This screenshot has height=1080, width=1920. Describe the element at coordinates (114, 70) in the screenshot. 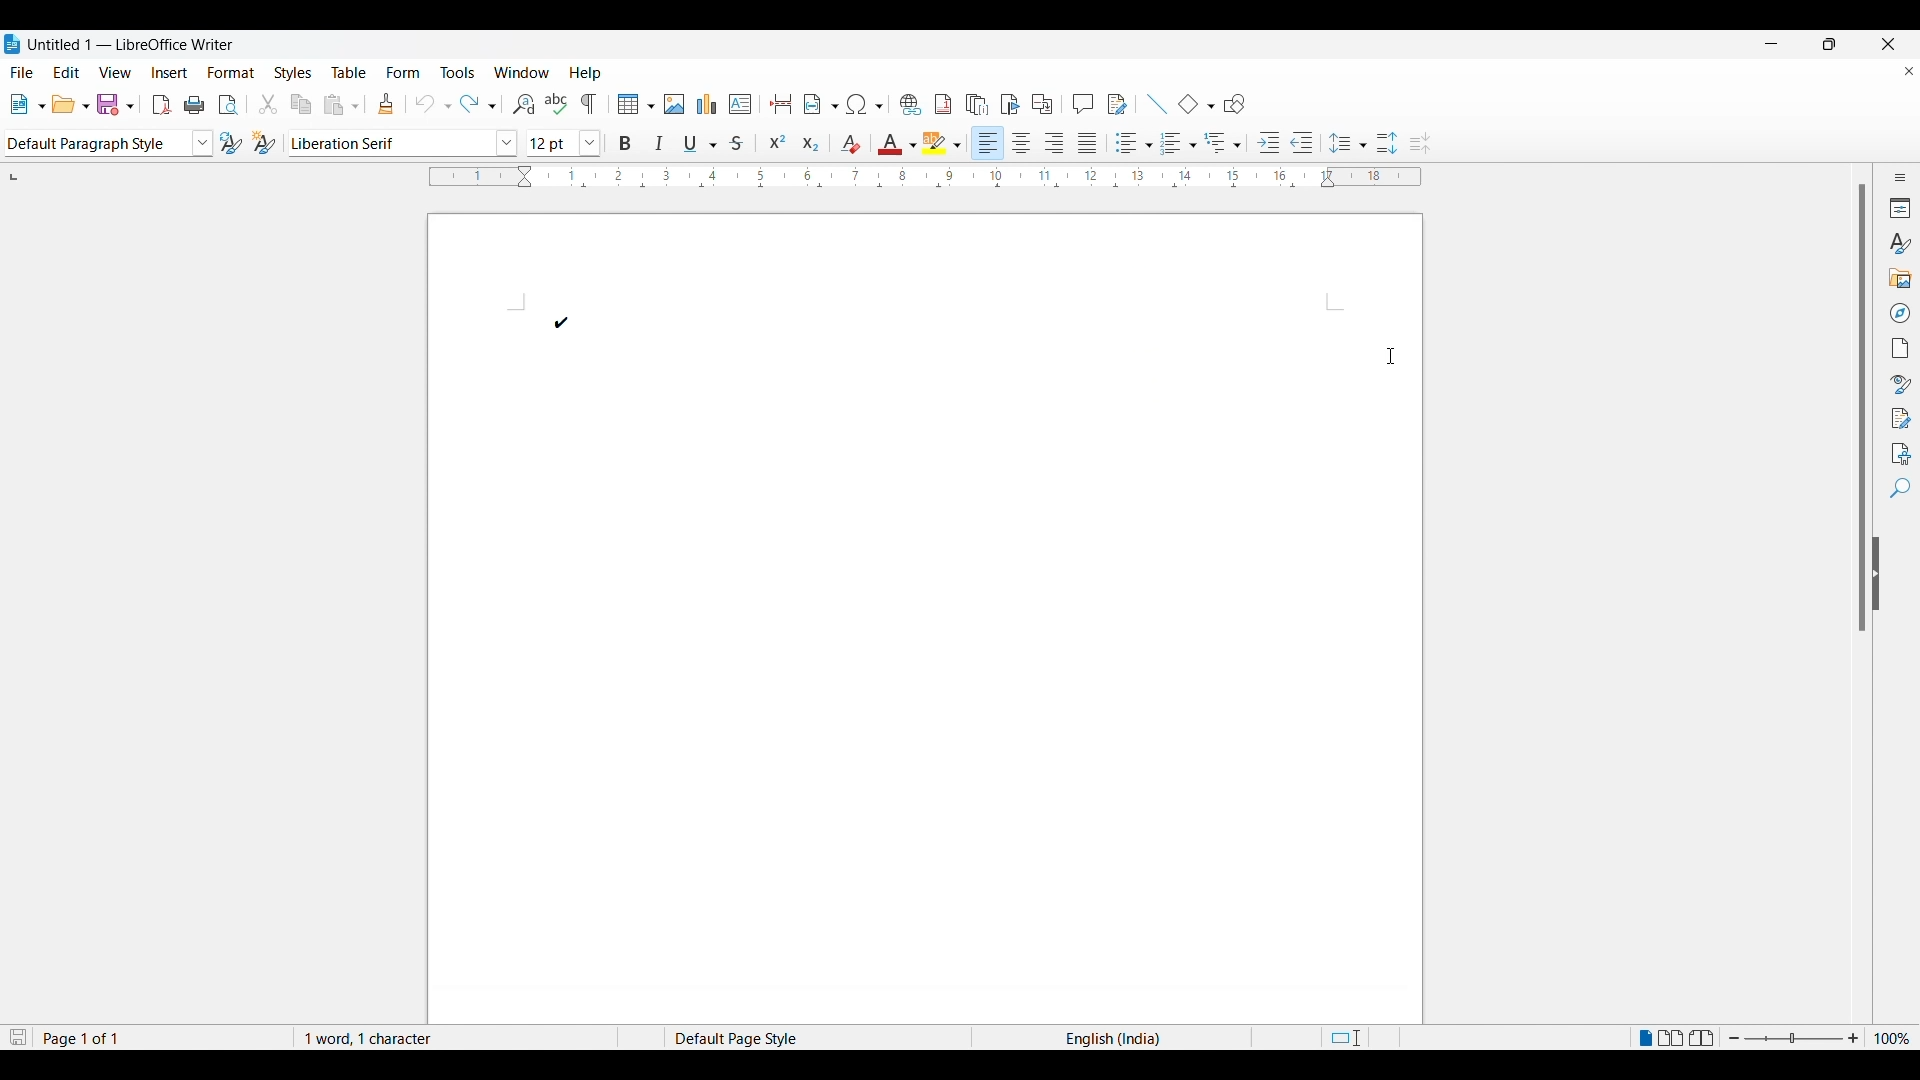

I see `View` at that location.